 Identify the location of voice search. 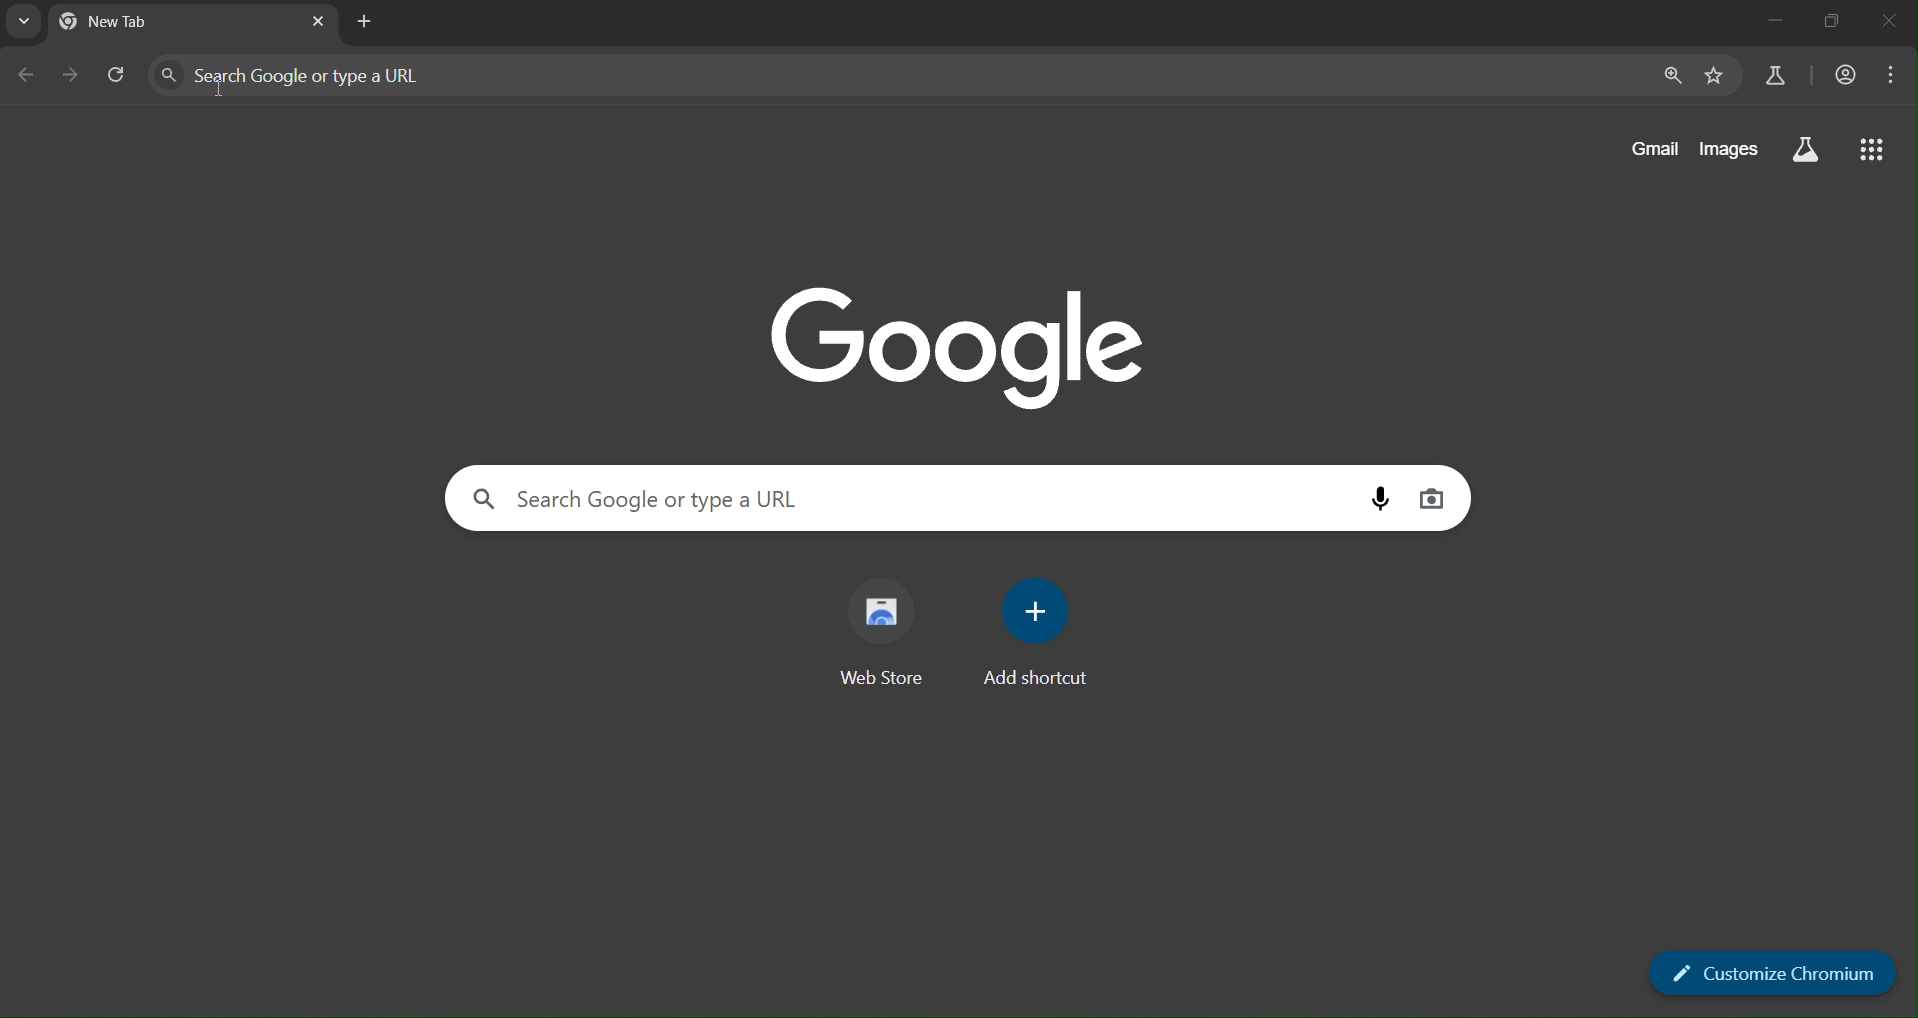
(1386, 498).